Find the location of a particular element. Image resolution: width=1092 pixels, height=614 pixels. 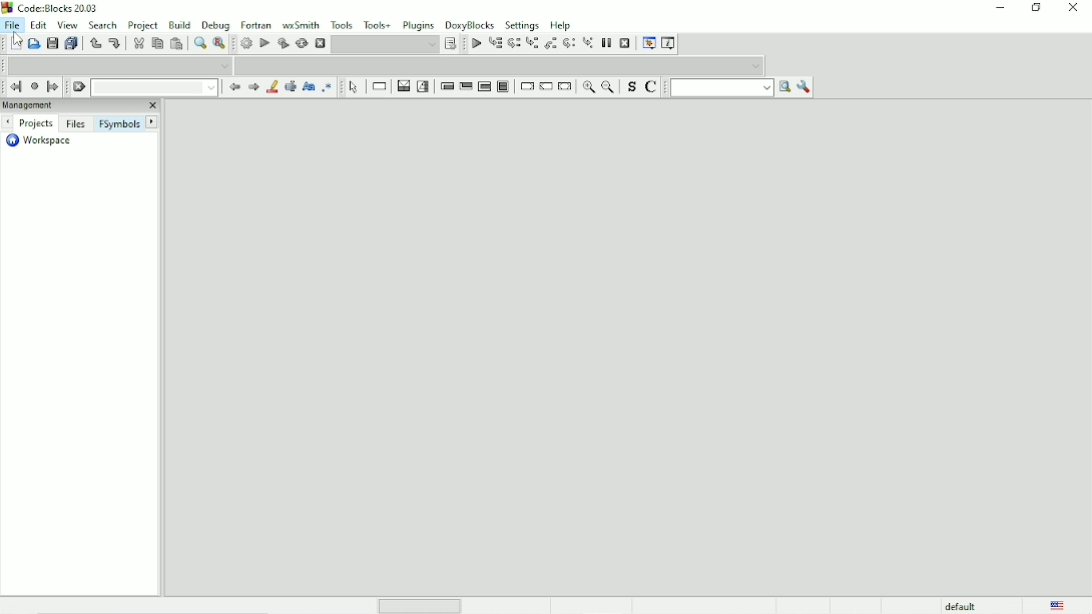

Fortran is located at coordinates (256, 24).